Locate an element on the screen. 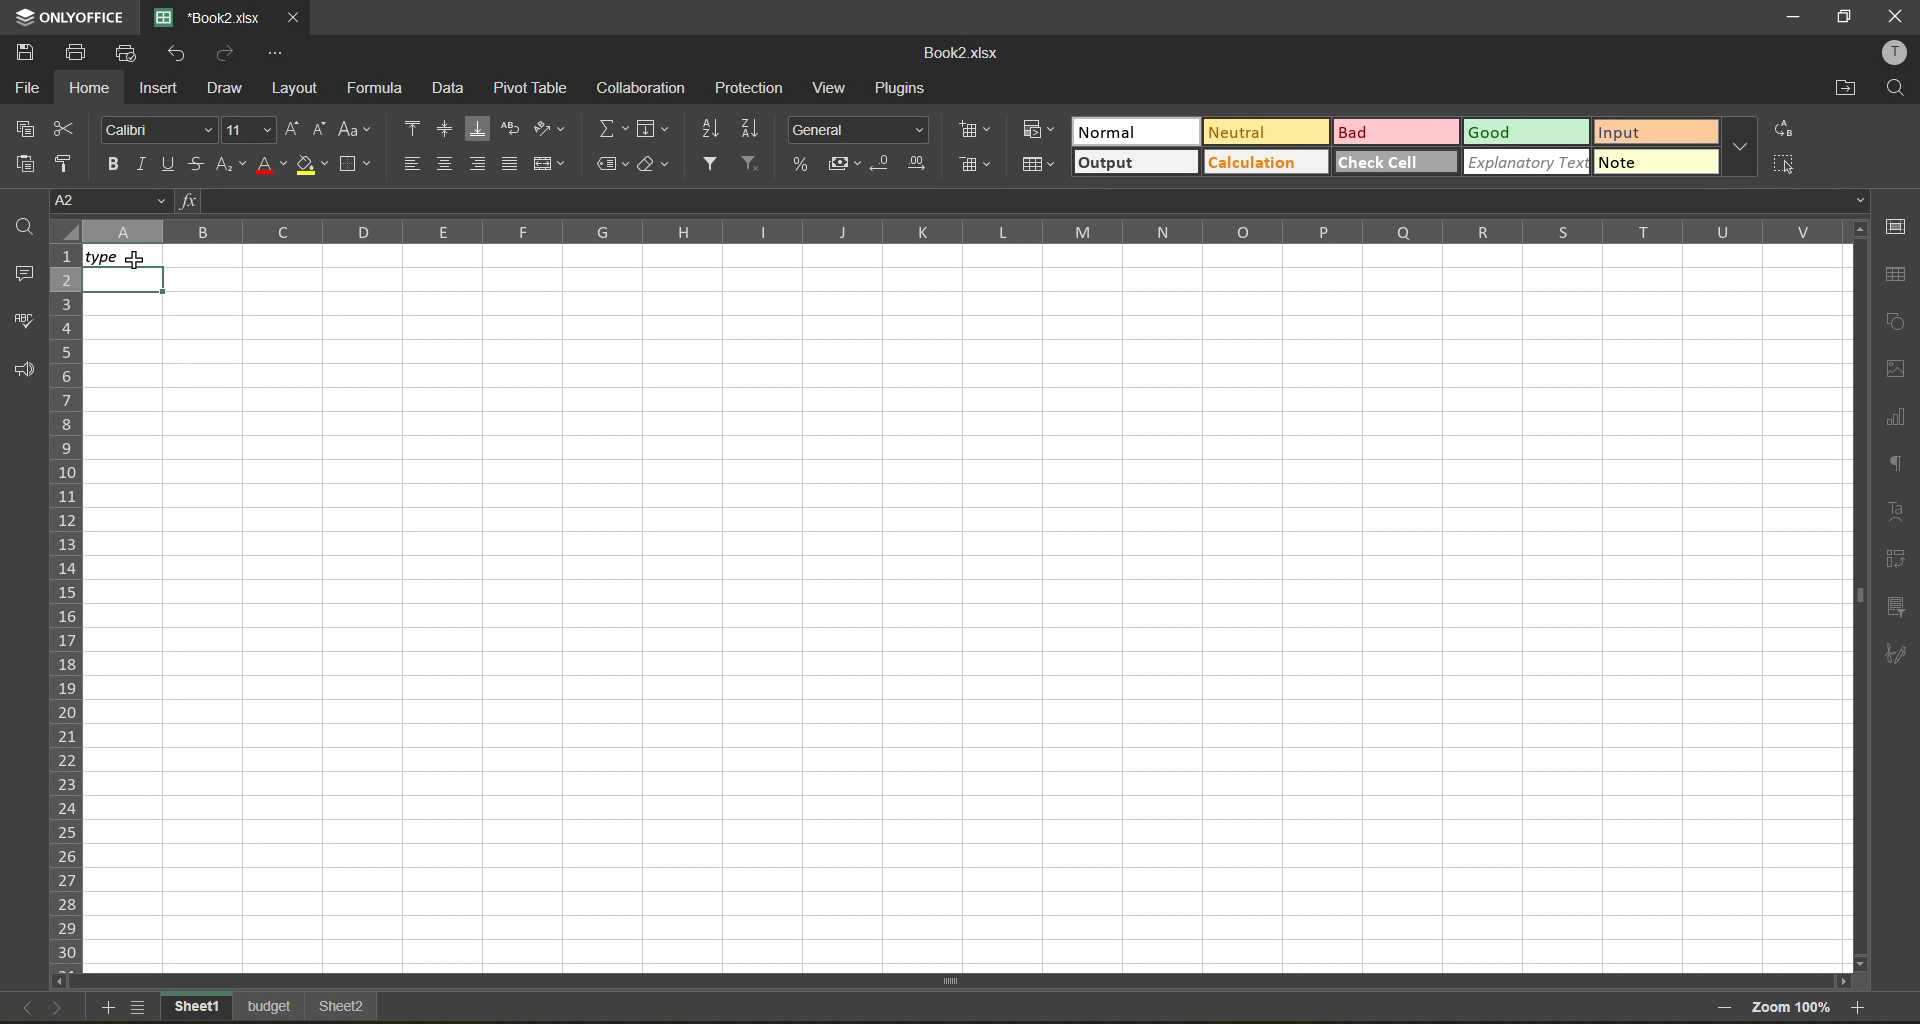 The height and width of the screenshot is (1024, 1920). increase decimal is located at coordinates (919, 164).